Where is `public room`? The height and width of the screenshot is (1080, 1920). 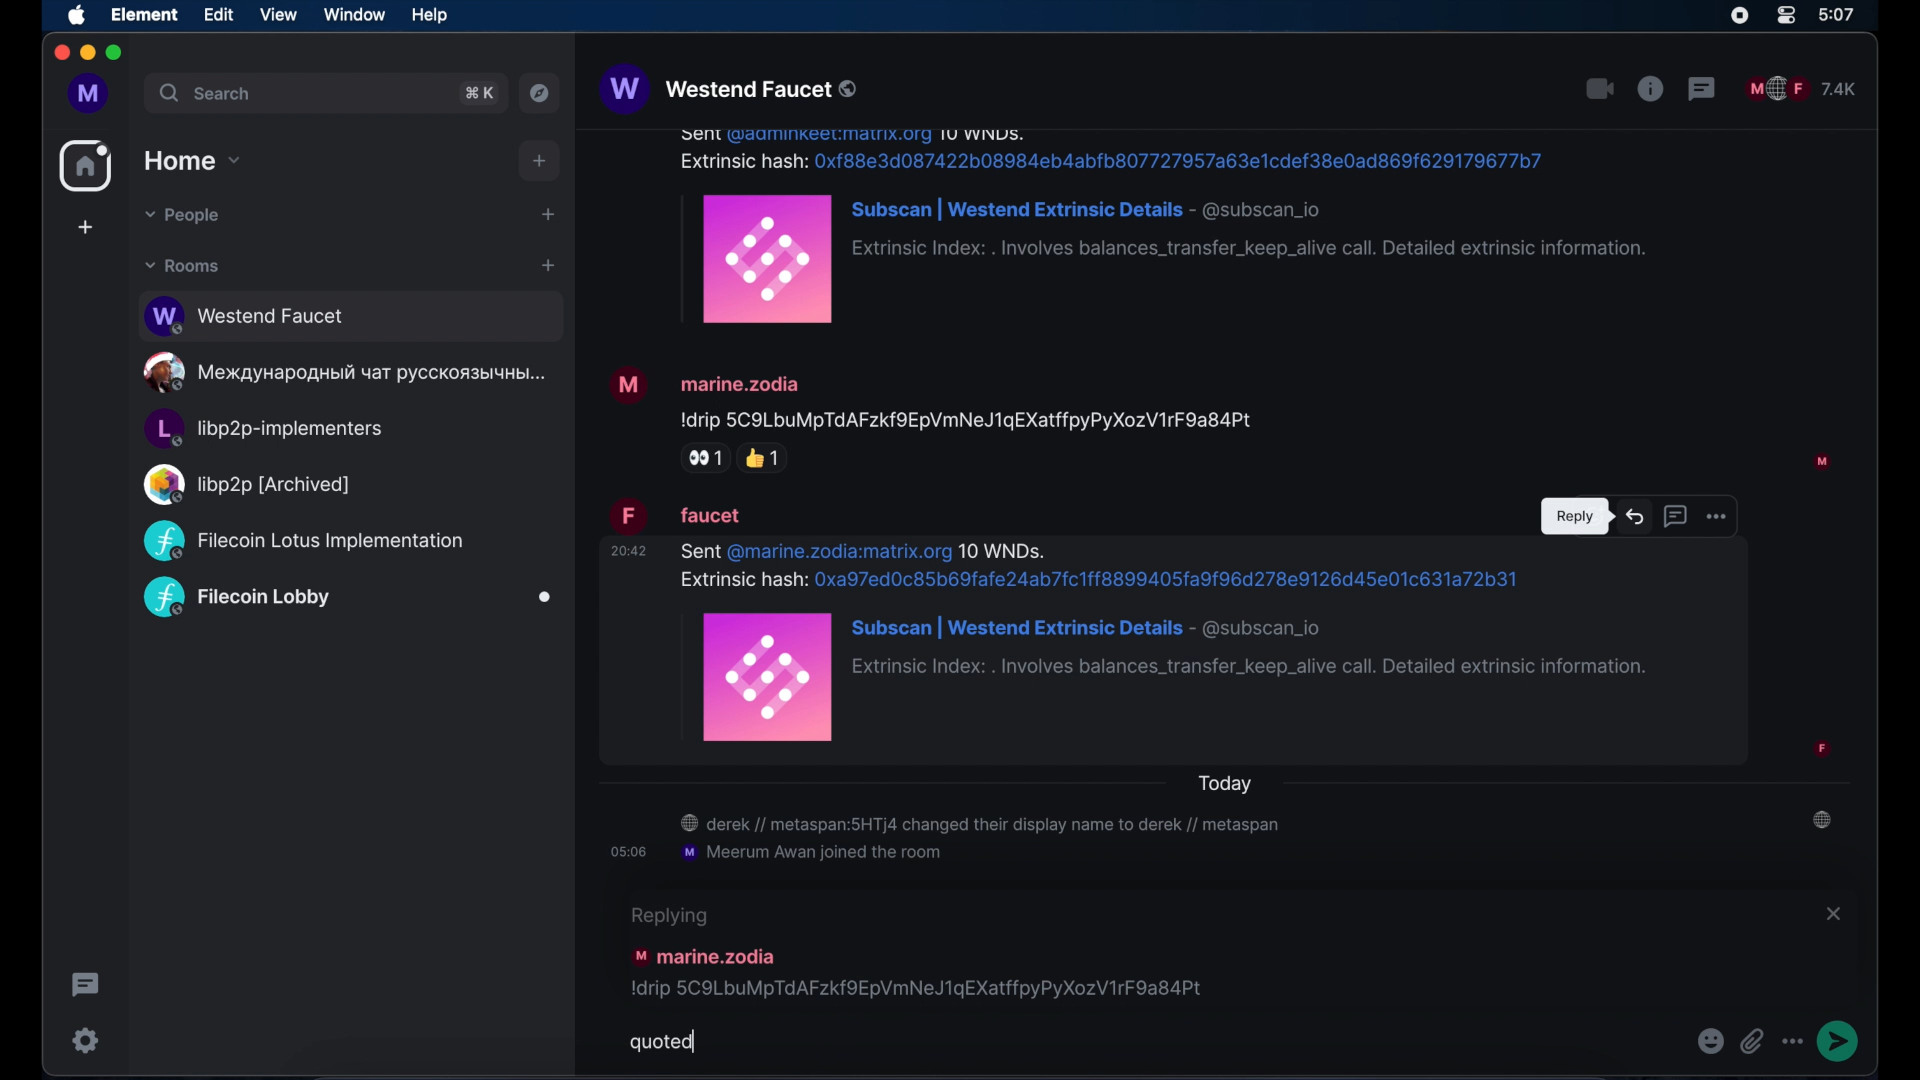 public room is located at coordinates (351, 316).